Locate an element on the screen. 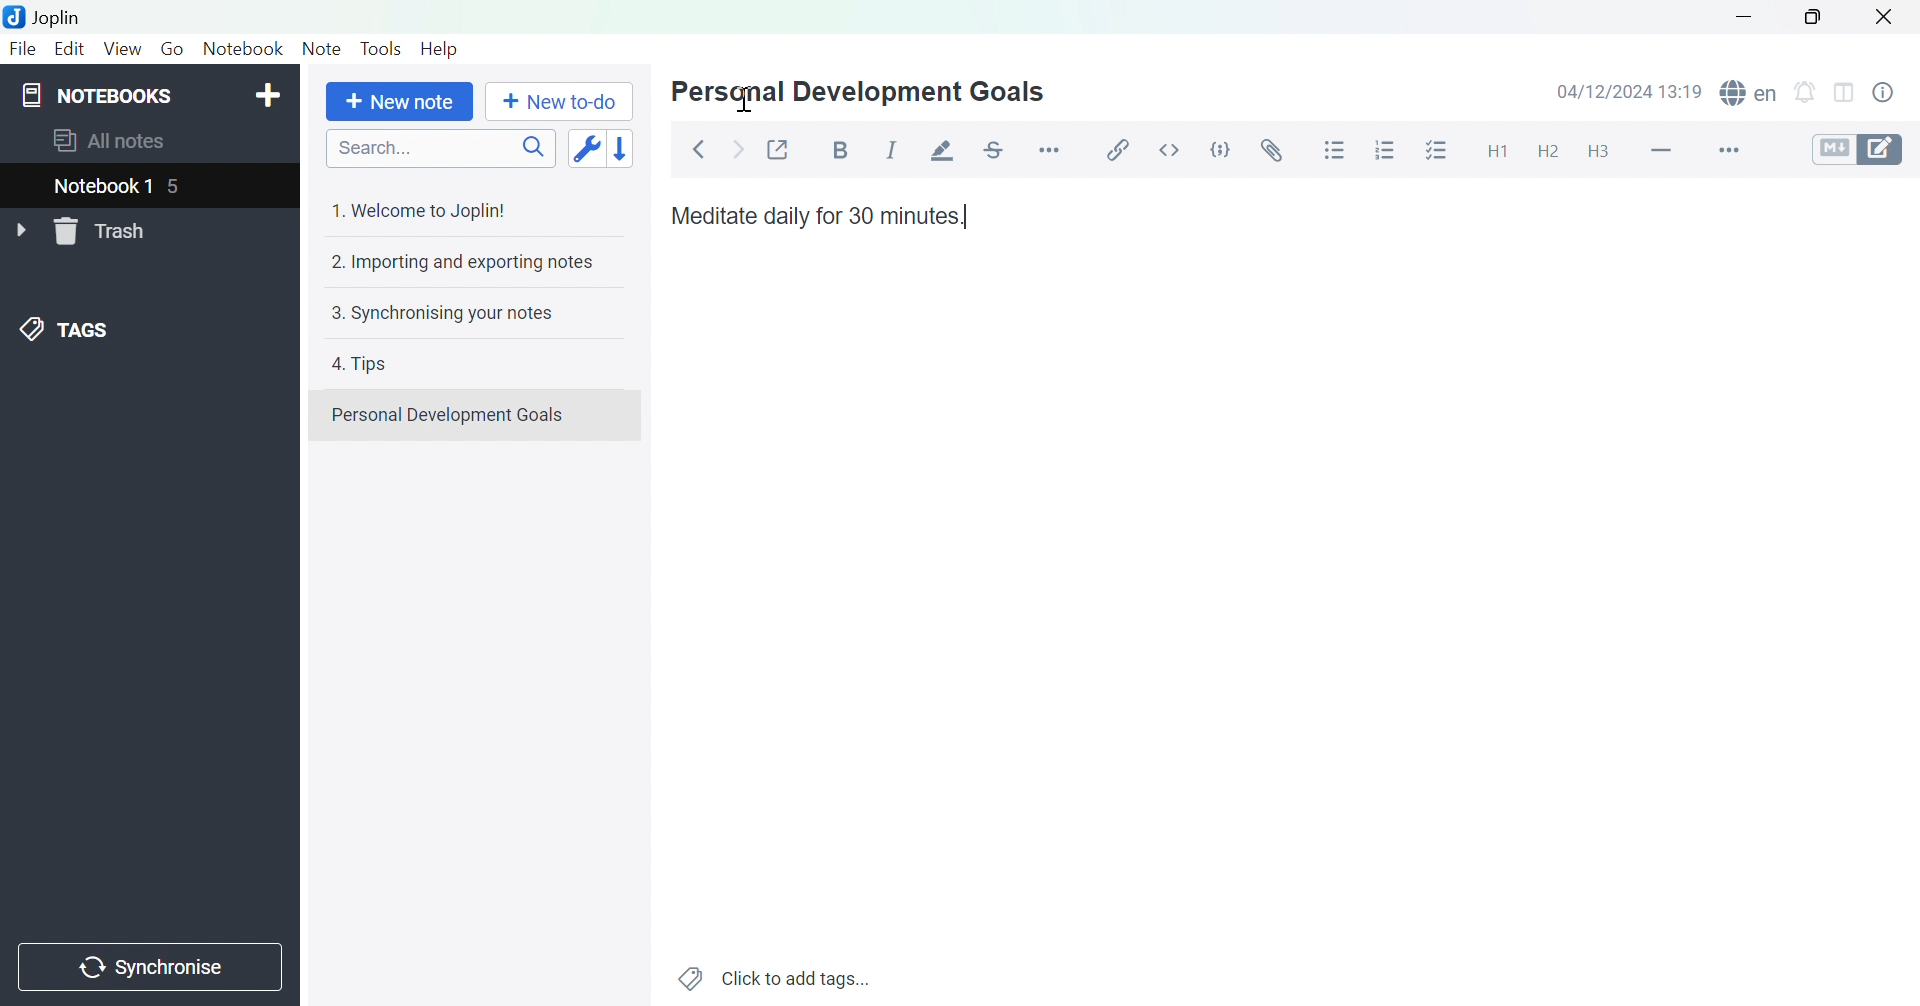 The image size is (1920, 1006). spell checker is located at coordinates (1750, 93).